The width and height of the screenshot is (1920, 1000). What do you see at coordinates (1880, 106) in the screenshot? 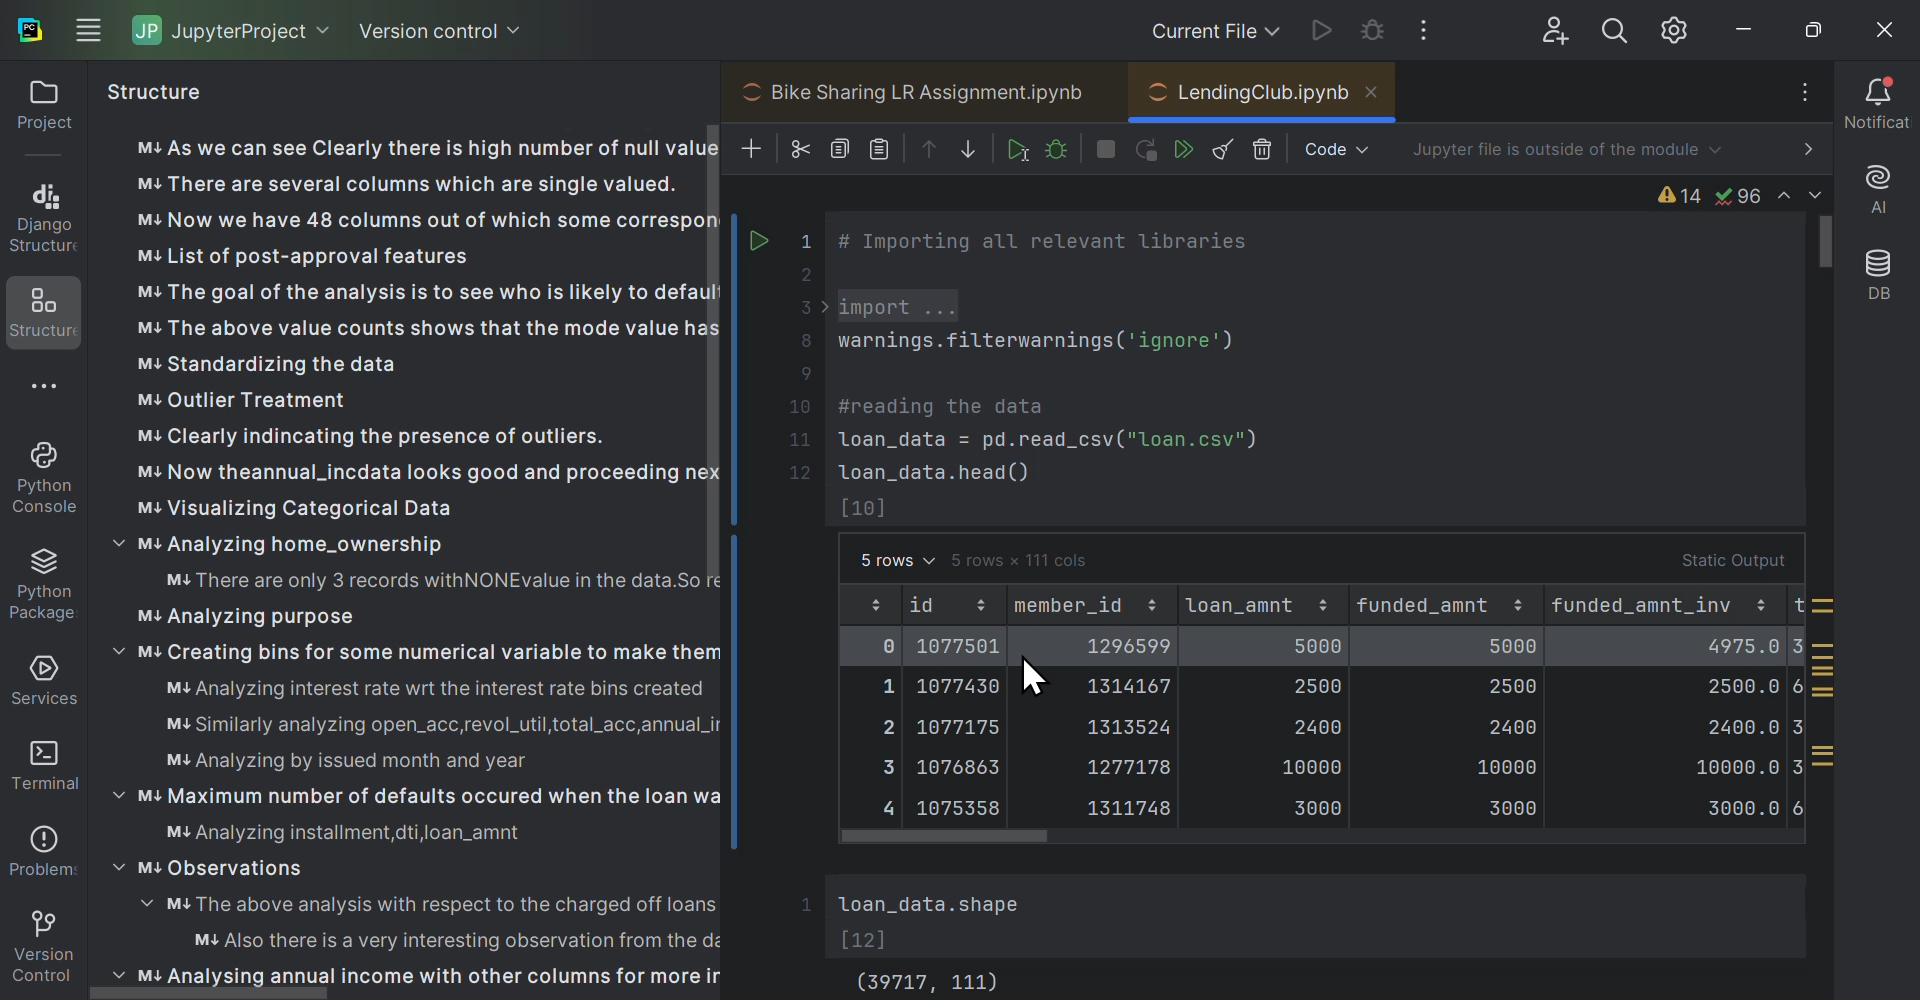
I see `Notifications` at bounding box center [1880, 106].